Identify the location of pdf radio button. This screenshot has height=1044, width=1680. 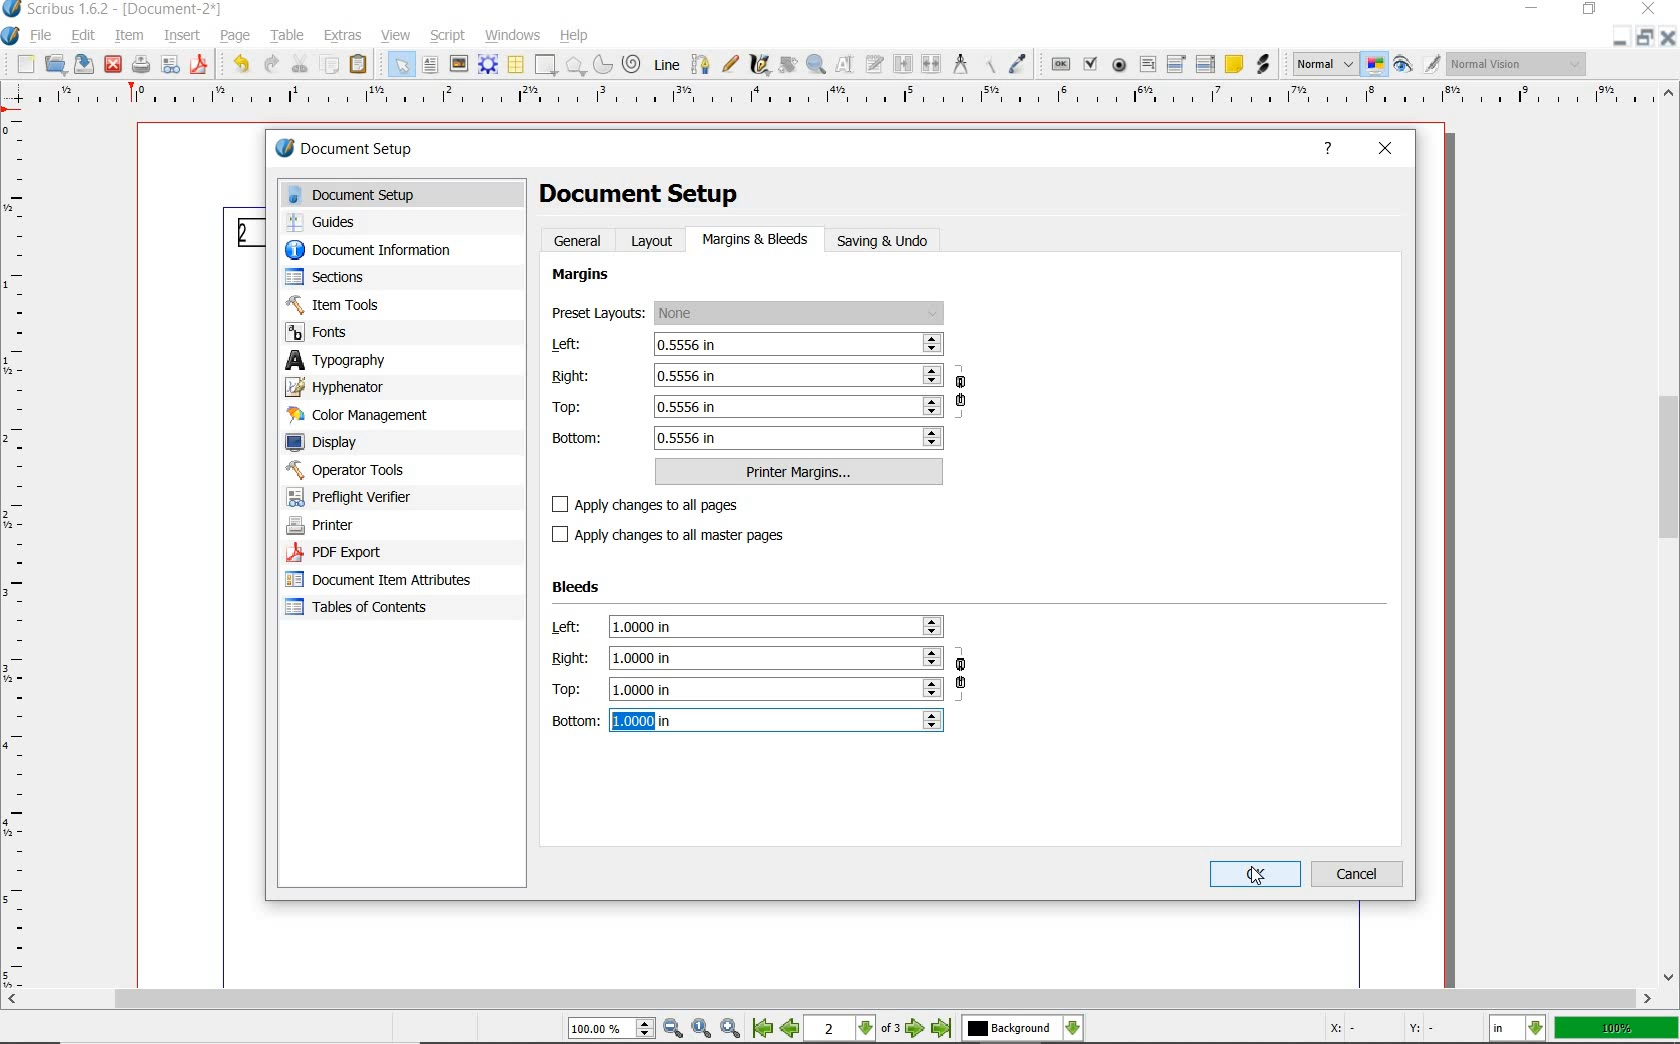
(1120, 65).